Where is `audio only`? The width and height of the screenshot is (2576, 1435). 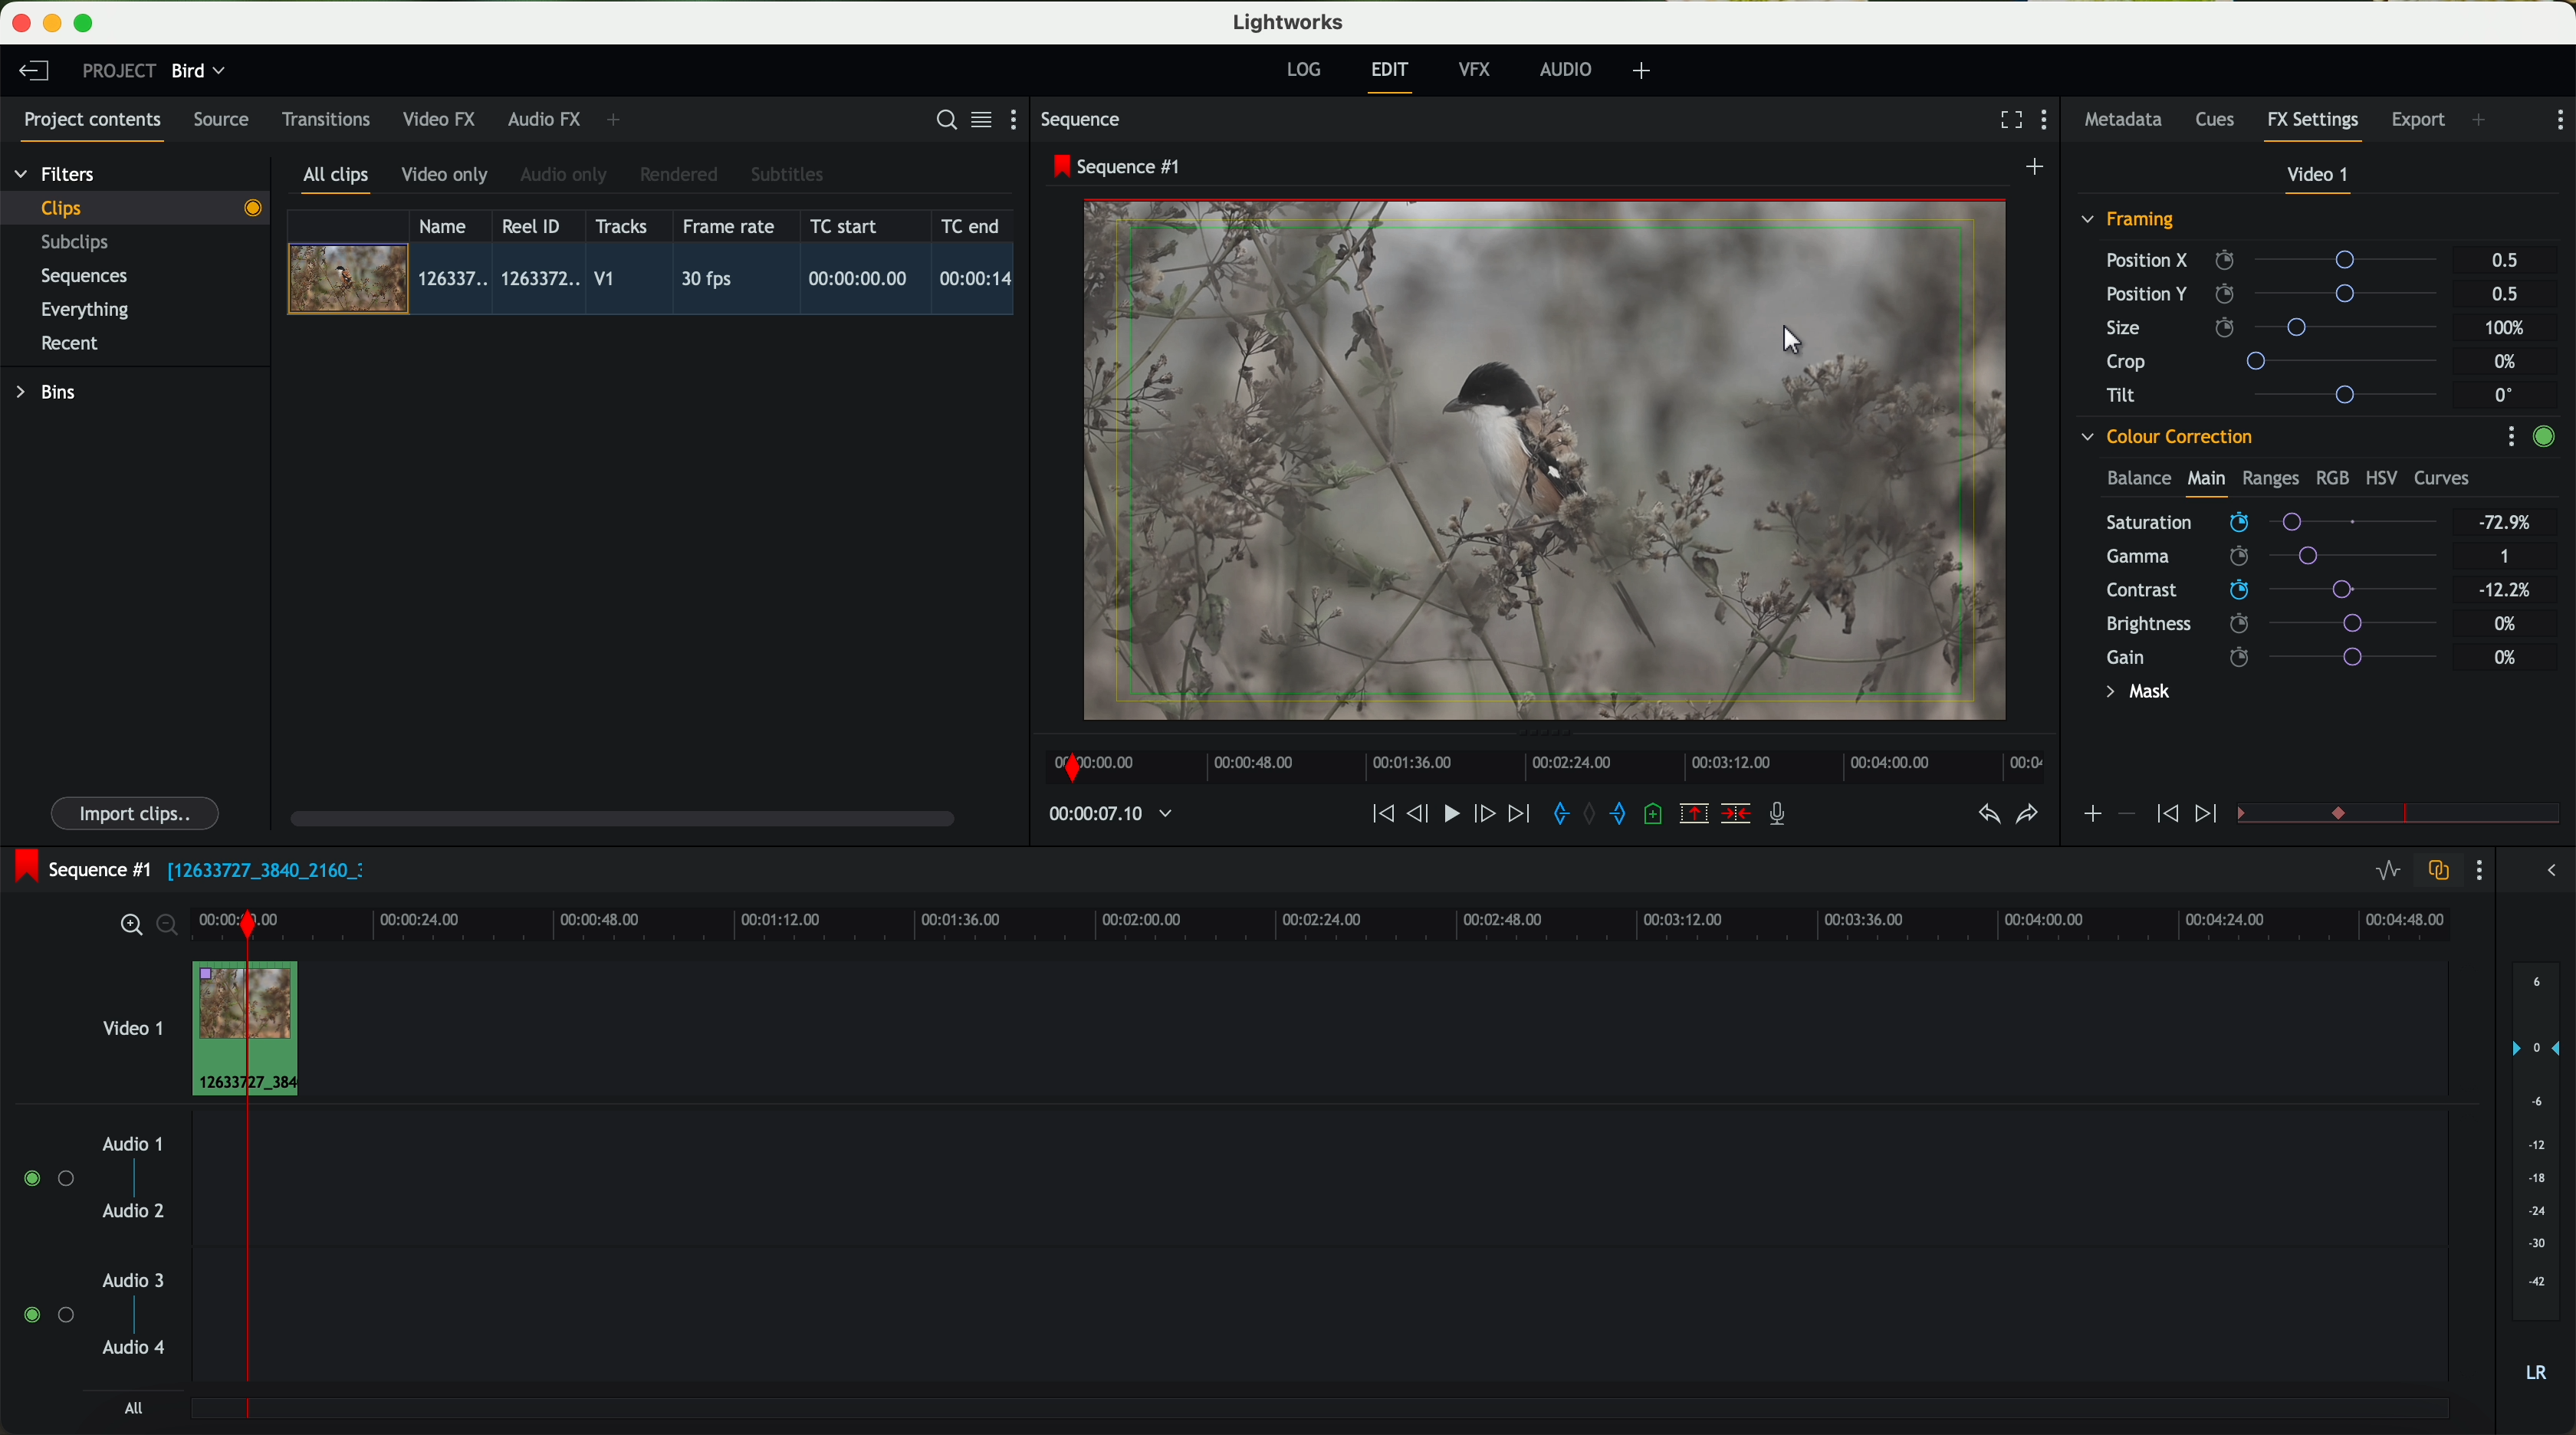 audio only is located at coordinates (565, 175).